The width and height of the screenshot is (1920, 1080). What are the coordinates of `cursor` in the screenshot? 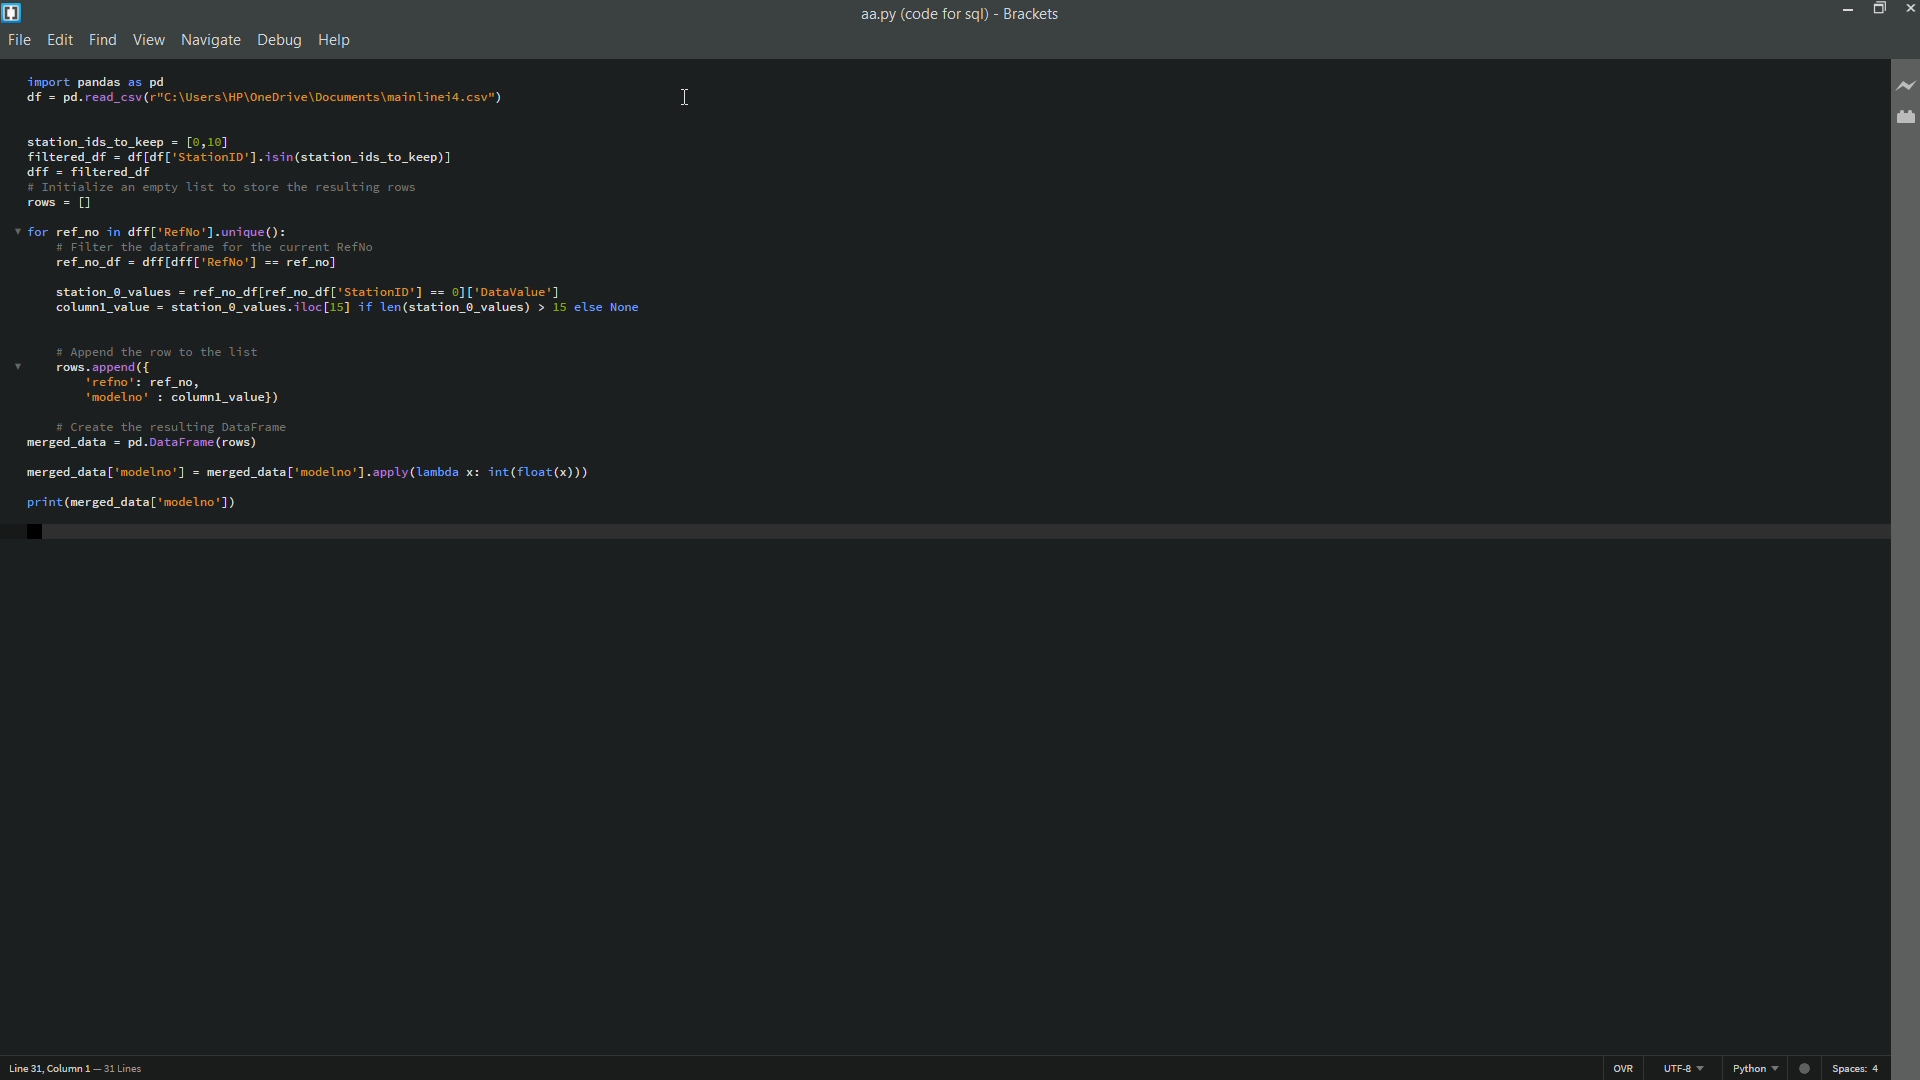 It's located at (686, 97).